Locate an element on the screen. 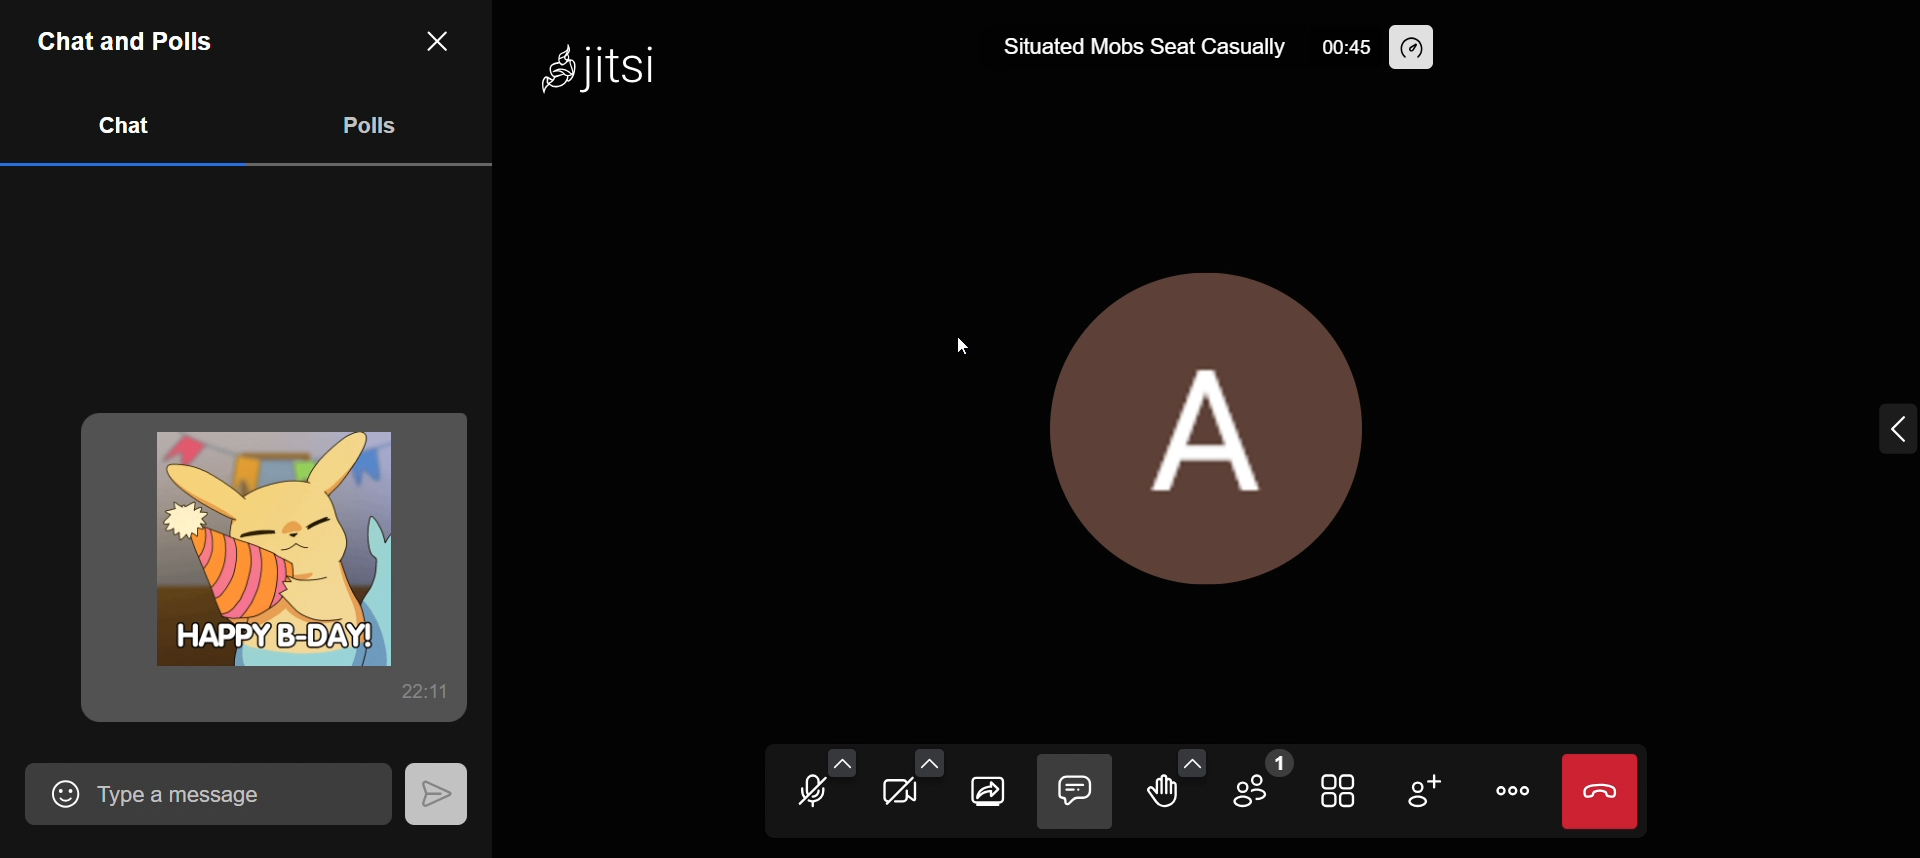 The width and height of the screenshot is (1920, 858). close chat is located at coordinates (1074, 791).